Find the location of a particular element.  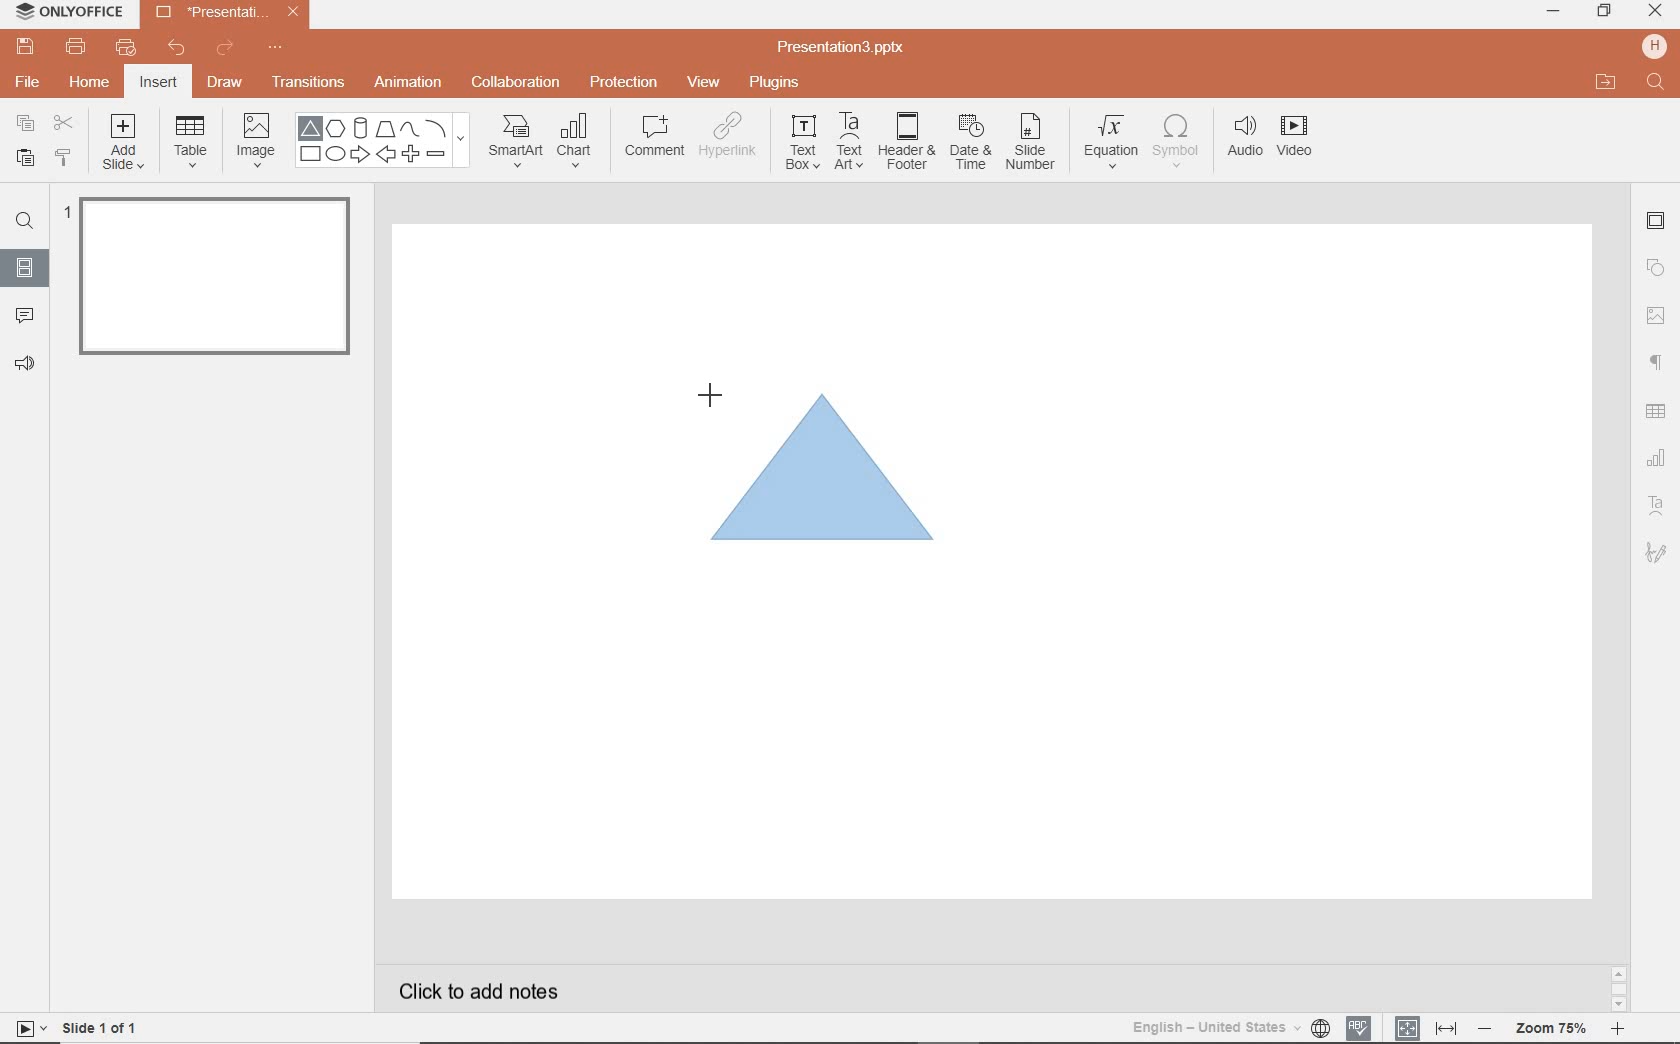

slide 1 is located at coordinates (221, 280).